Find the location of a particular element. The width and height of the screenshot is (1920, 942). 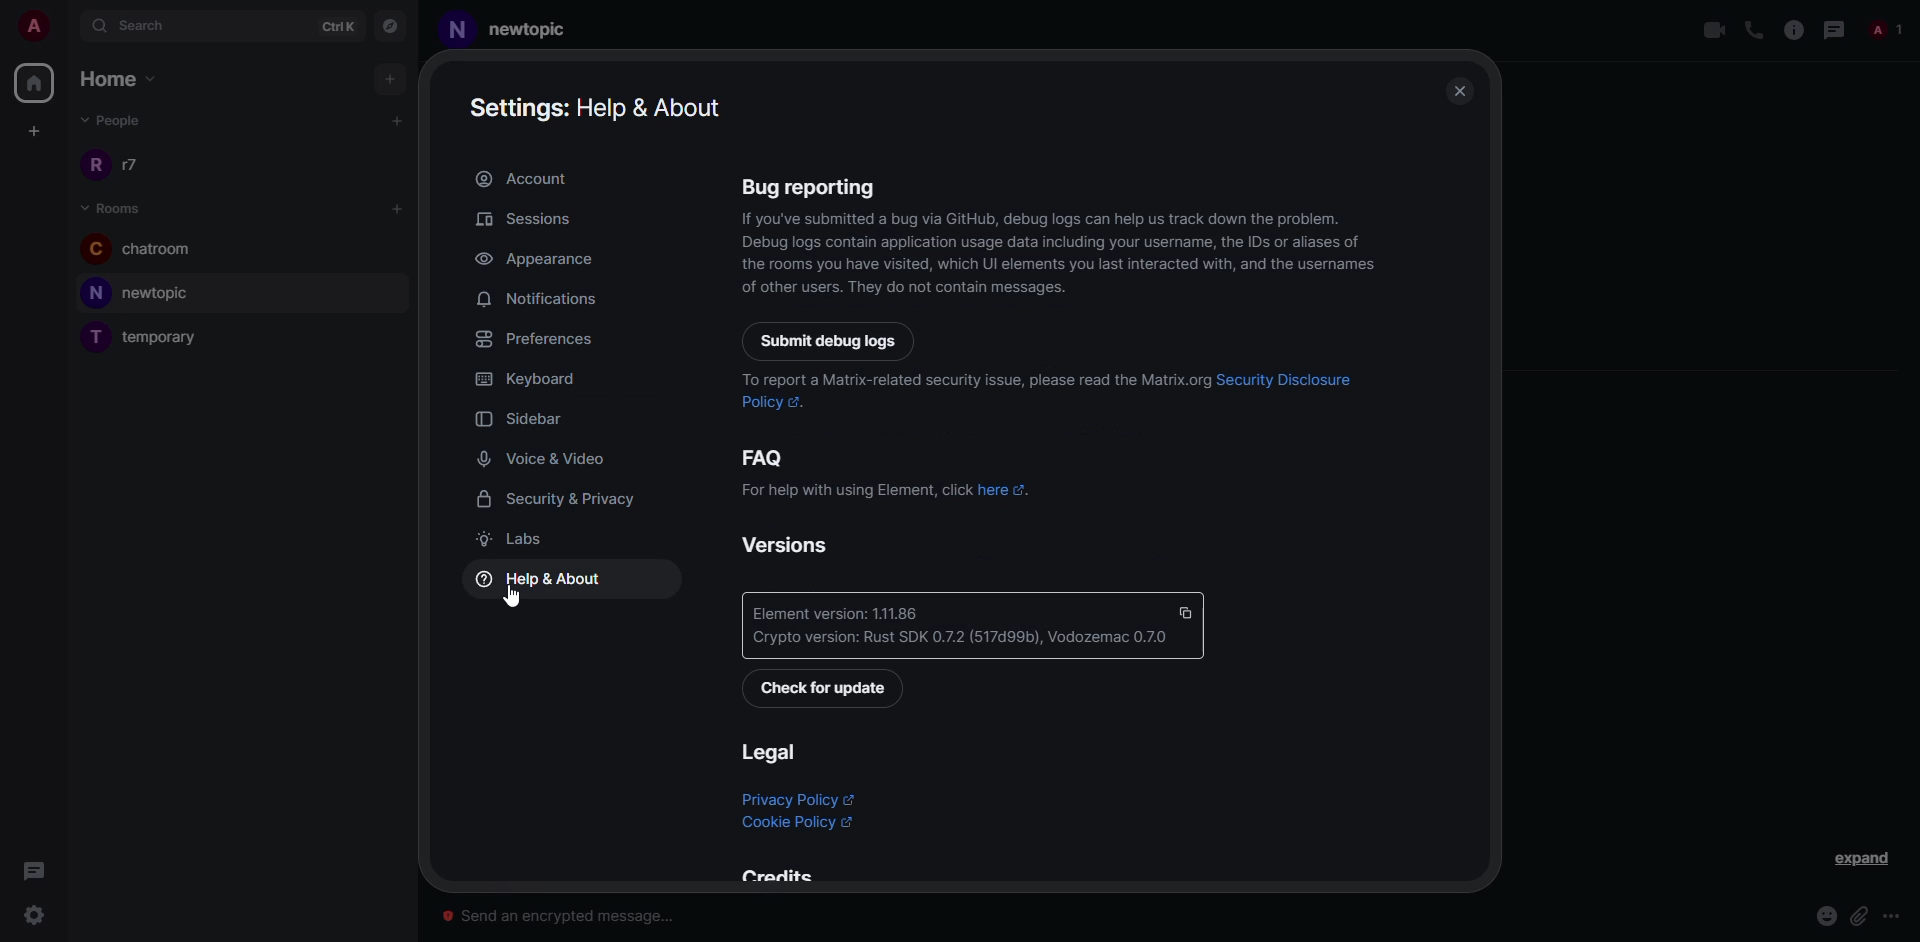

report is located at coordinates (1054, 392).